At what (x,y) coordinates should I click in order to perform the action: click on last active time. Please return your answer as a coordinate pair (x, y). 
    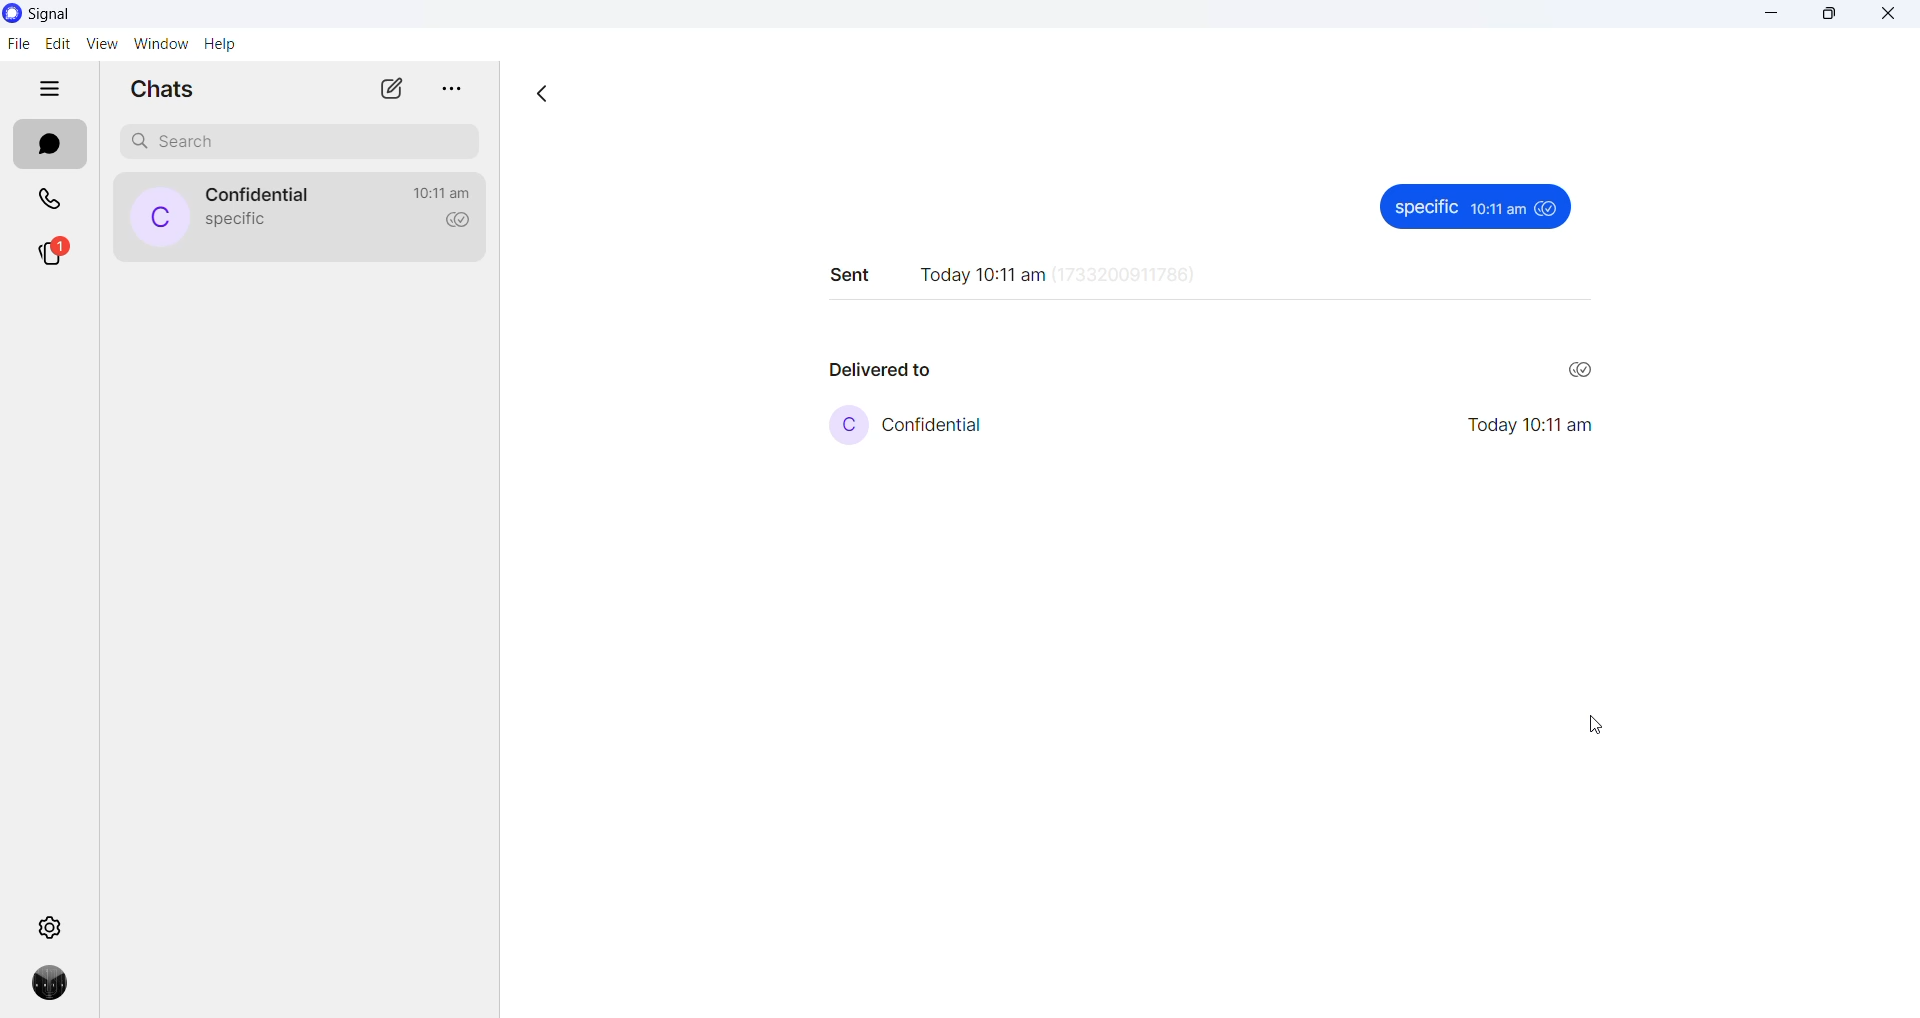
    Looking at the image, I should click on (440, 193).